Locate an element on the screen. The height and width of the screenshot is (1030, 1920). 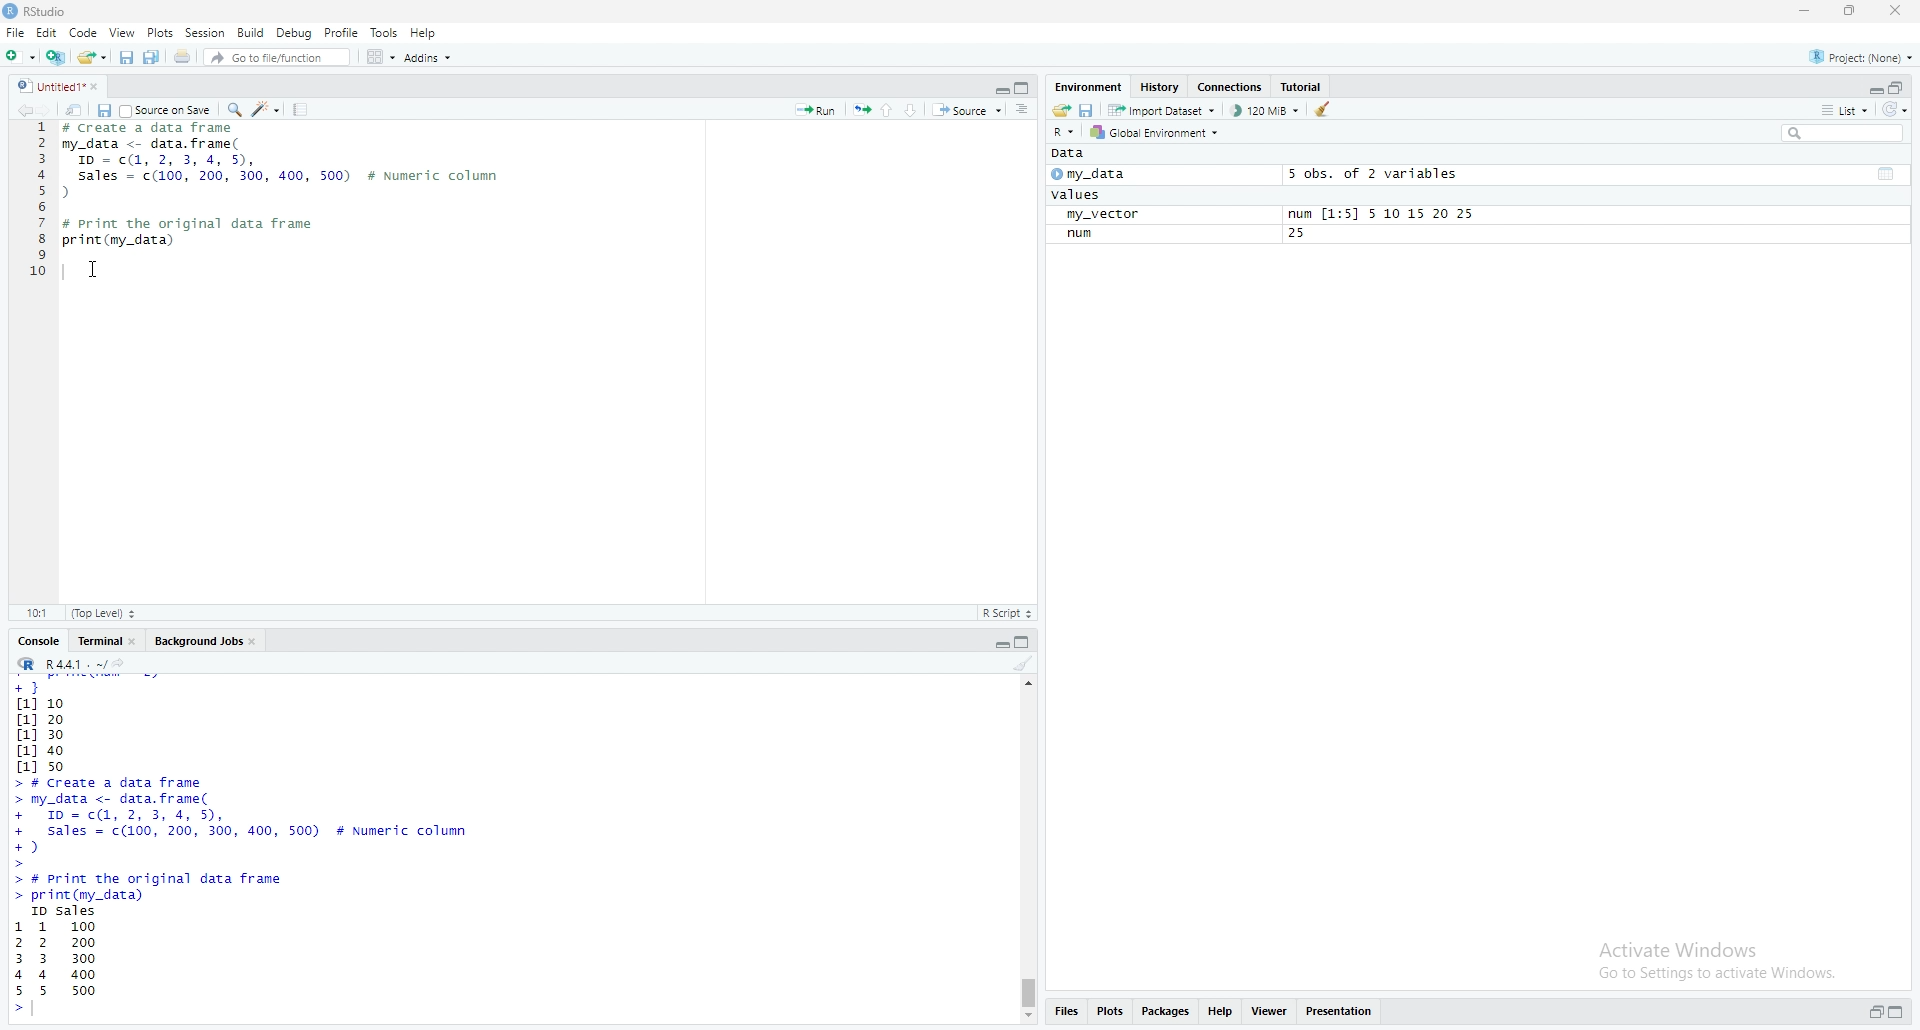
environment is located at coordinates (1088, 84).